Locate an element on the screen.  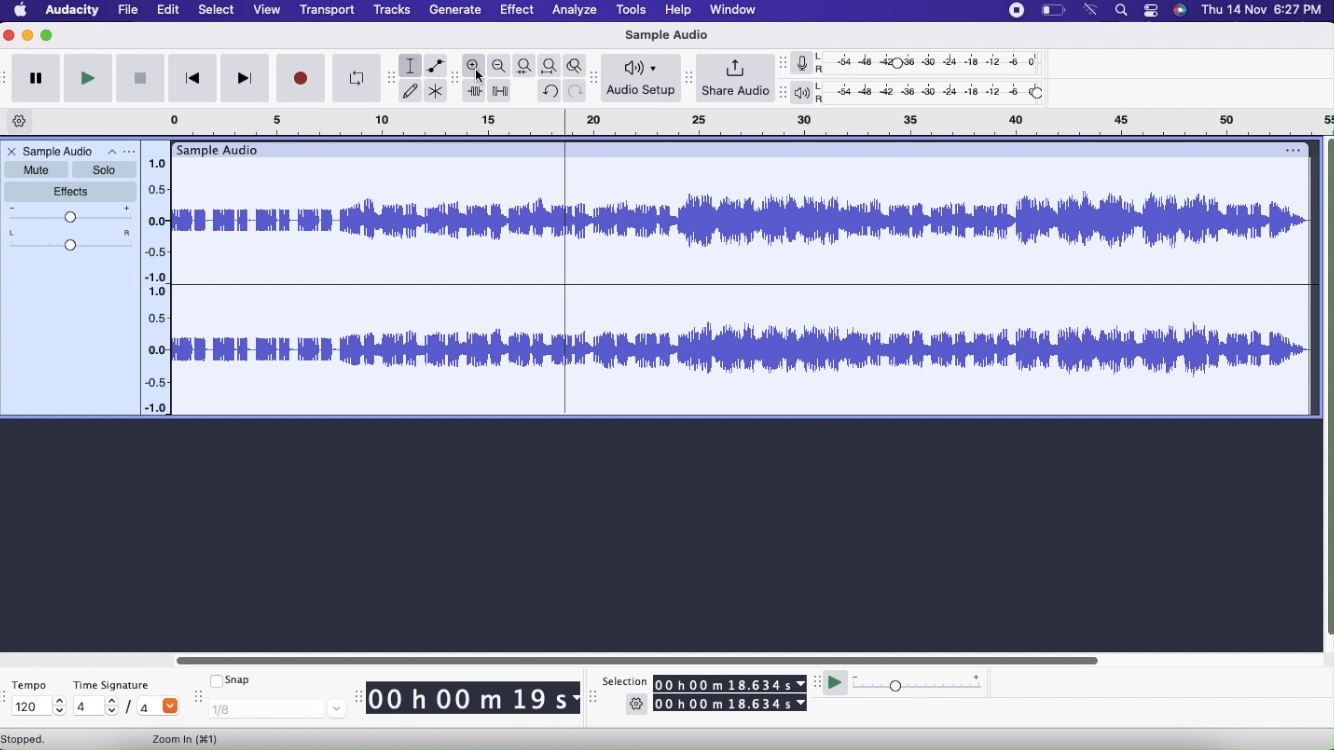
Selection is located at coordinates (626, 679).